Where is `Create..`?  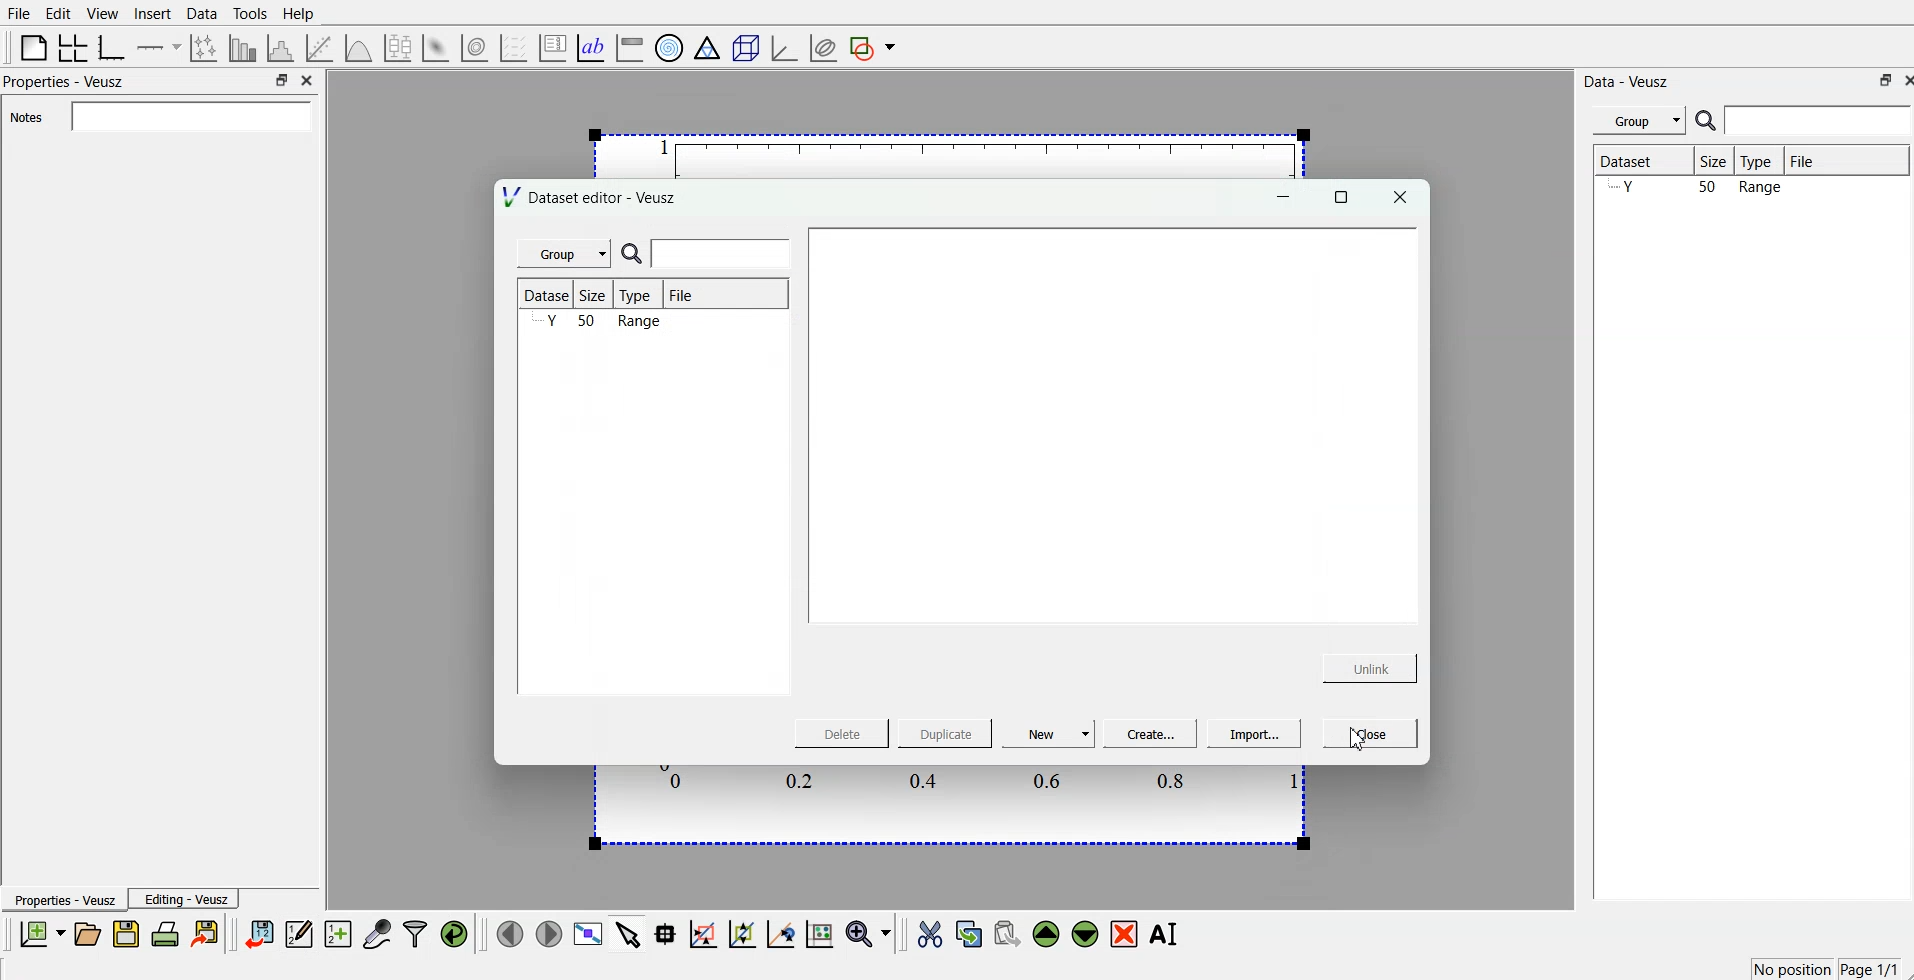 Create.. is located at coordinates (1151, 732).